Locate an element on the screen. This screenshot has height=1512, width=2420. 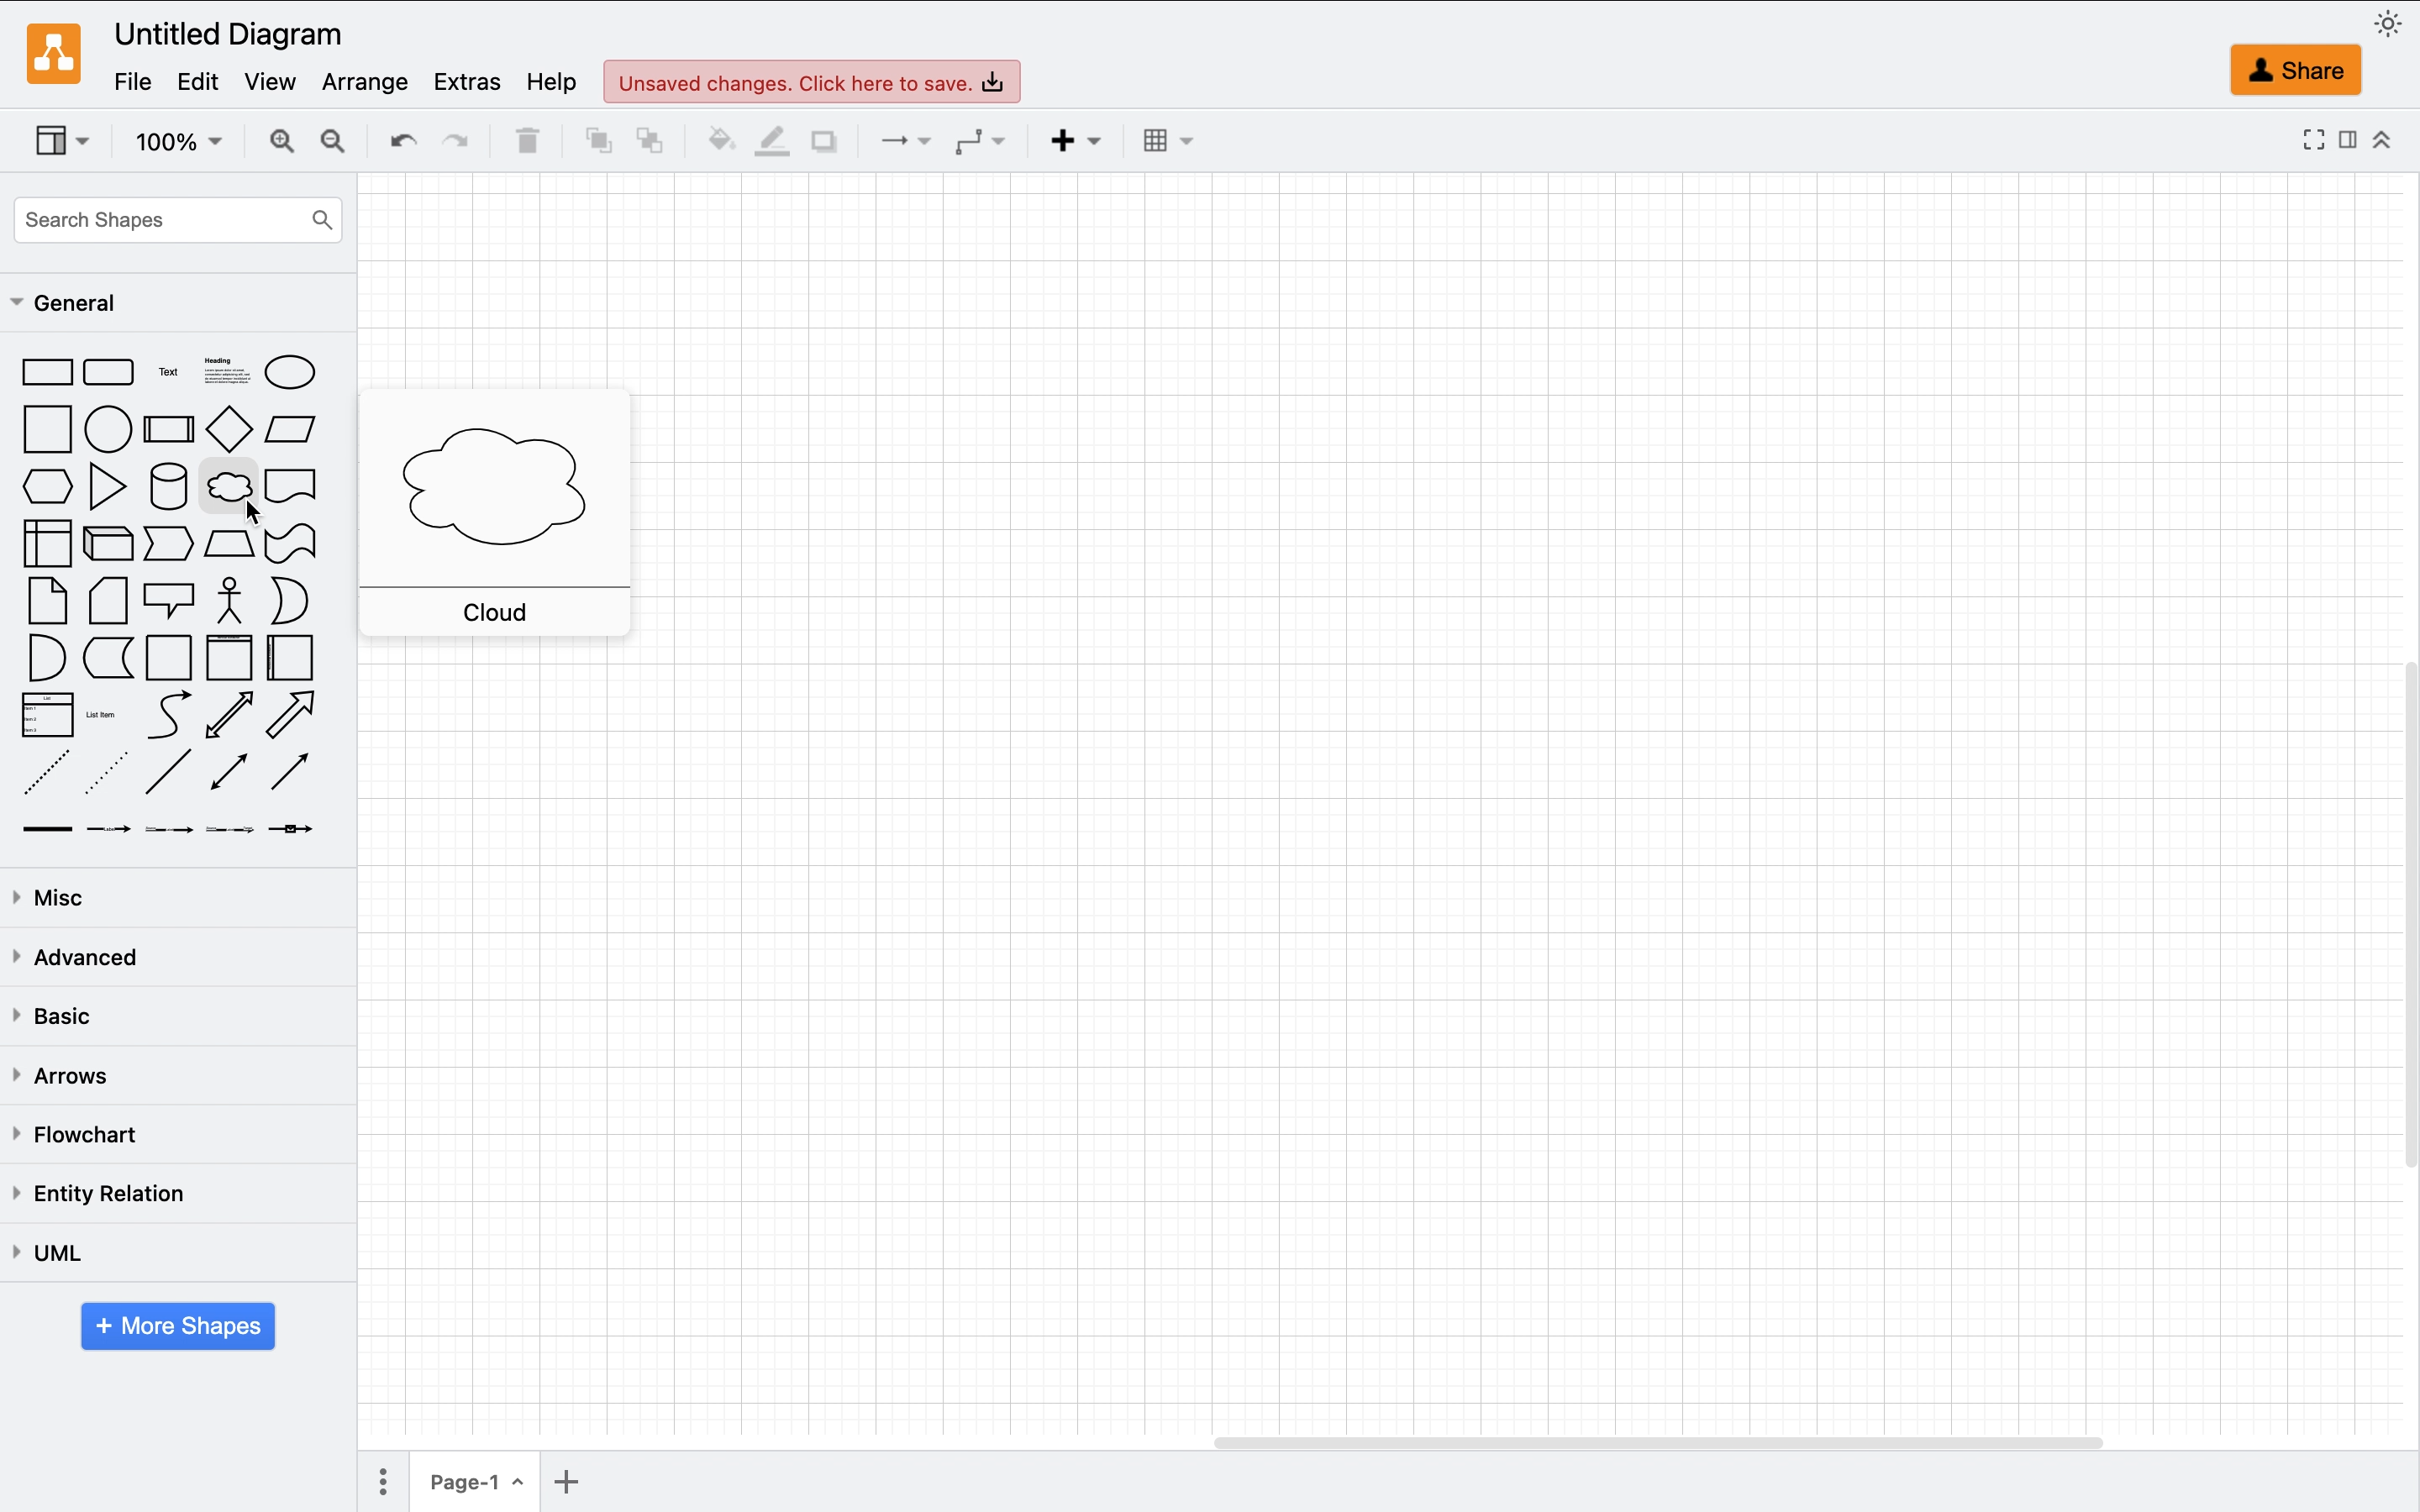
edit is located at coordinates (205, 80).